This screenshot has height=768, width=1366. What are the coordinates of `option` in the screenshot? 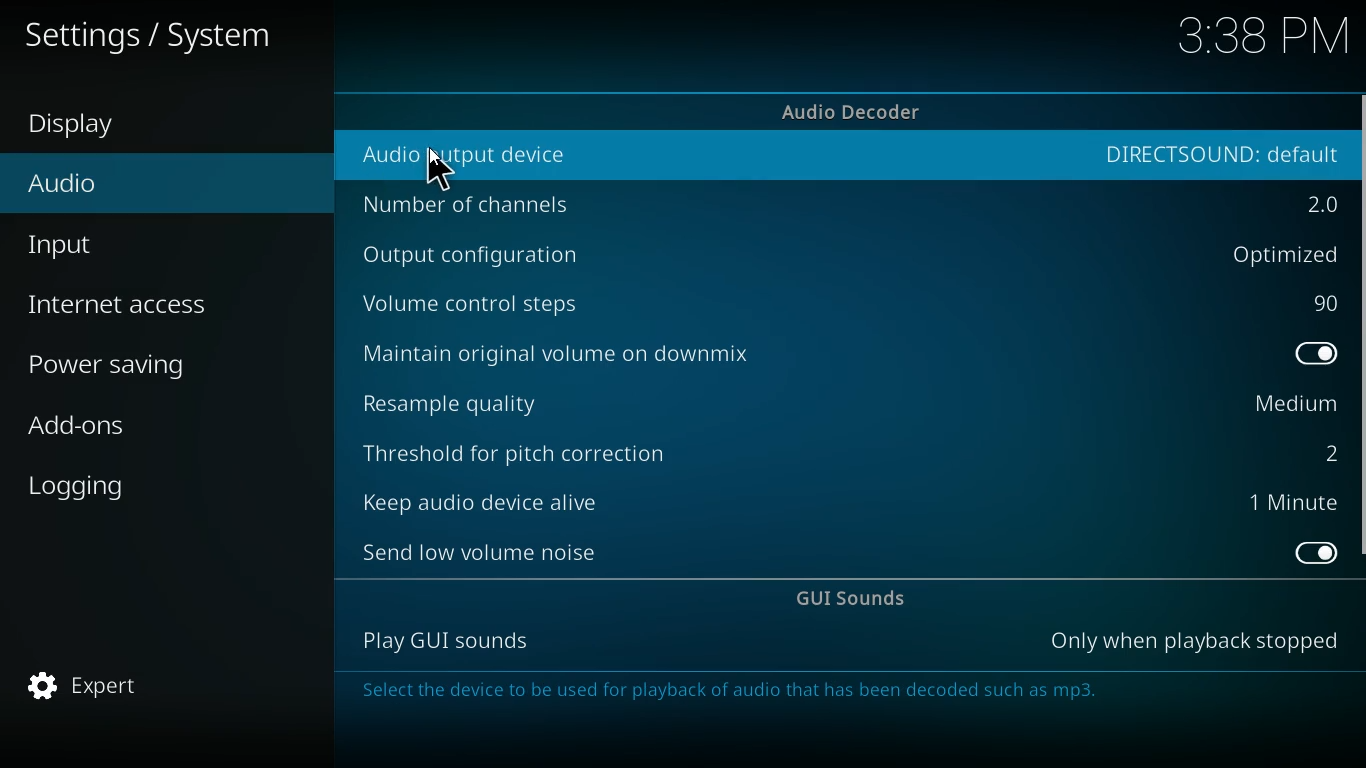 It's located at (1311, 553).